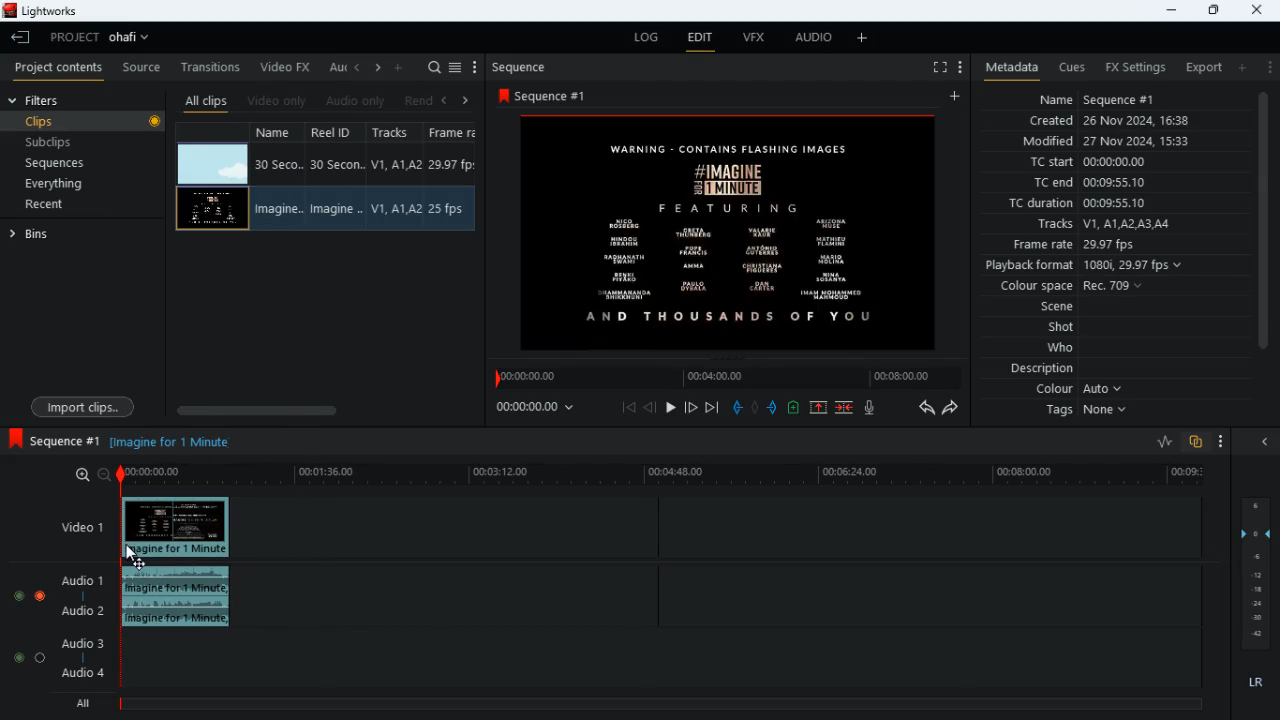  What do you see at coordinates (213, 63) in the screenshot?
I see `transitions` at bounding box center [213, 63].